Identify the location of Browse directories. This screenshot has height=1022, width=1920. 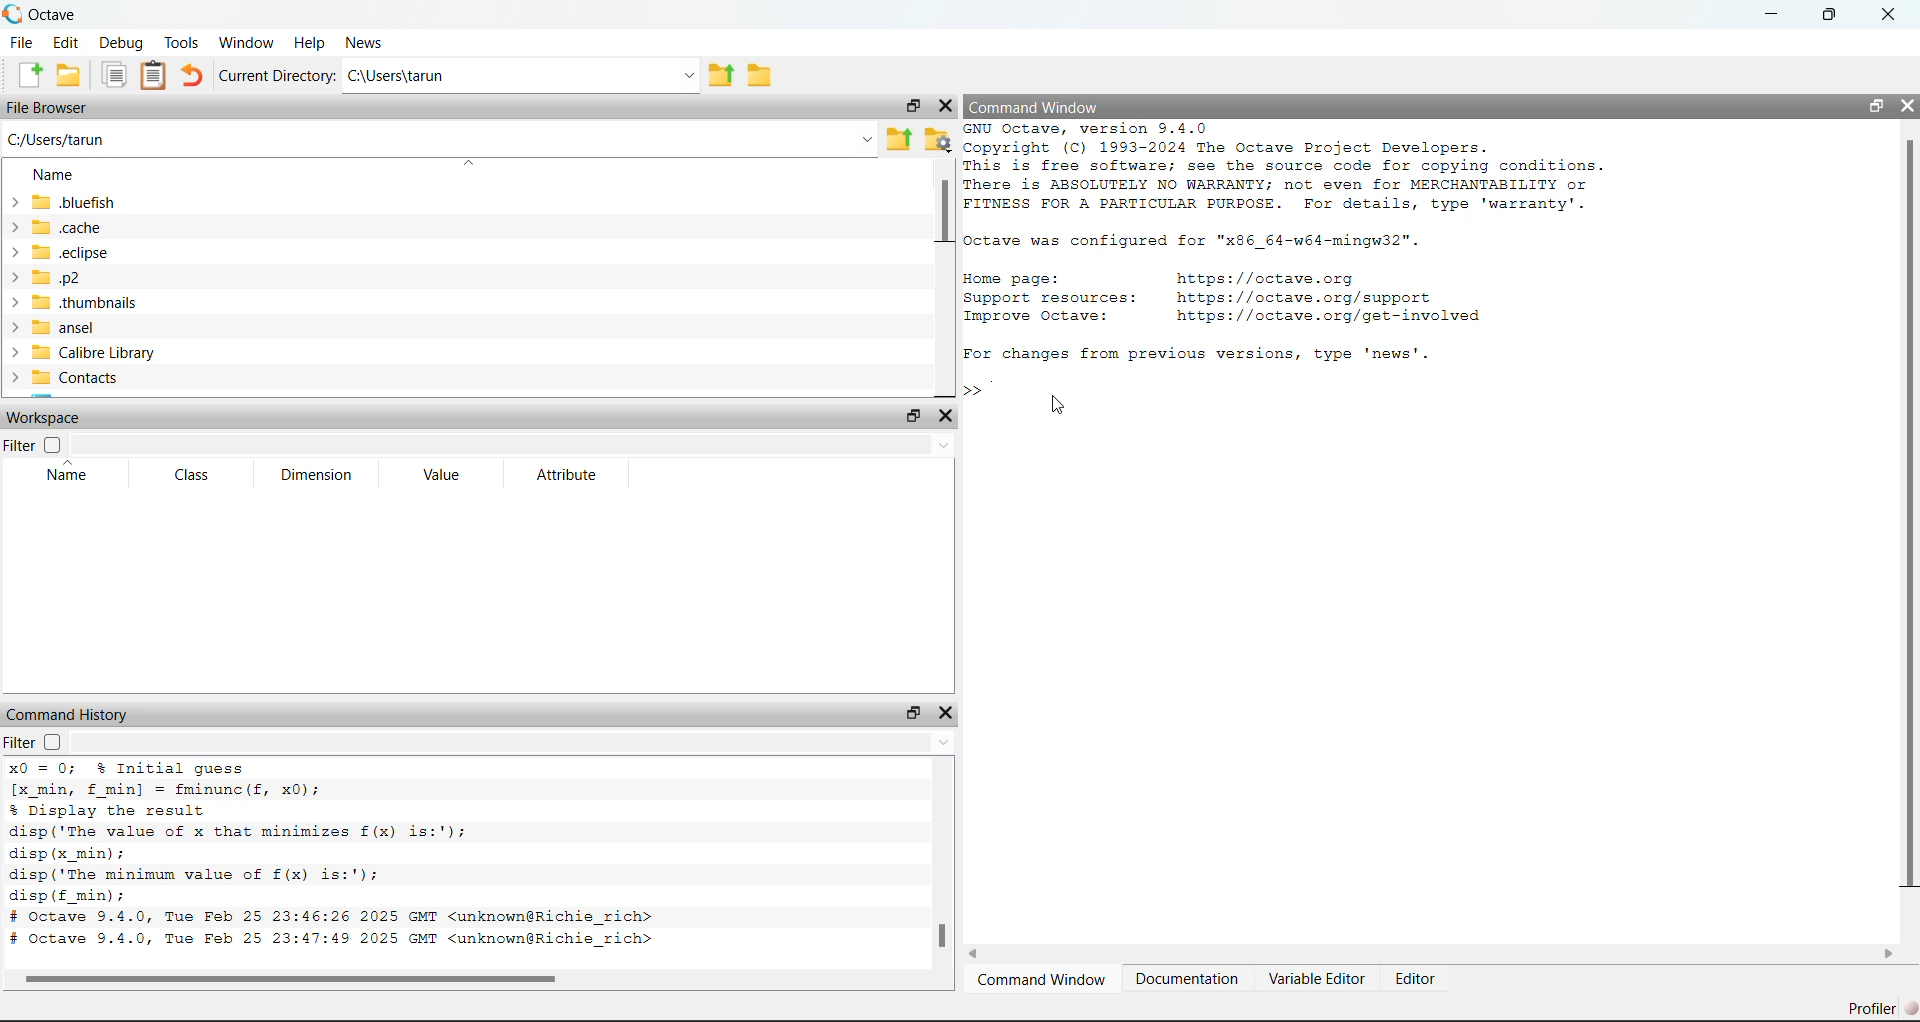
(763, 74).